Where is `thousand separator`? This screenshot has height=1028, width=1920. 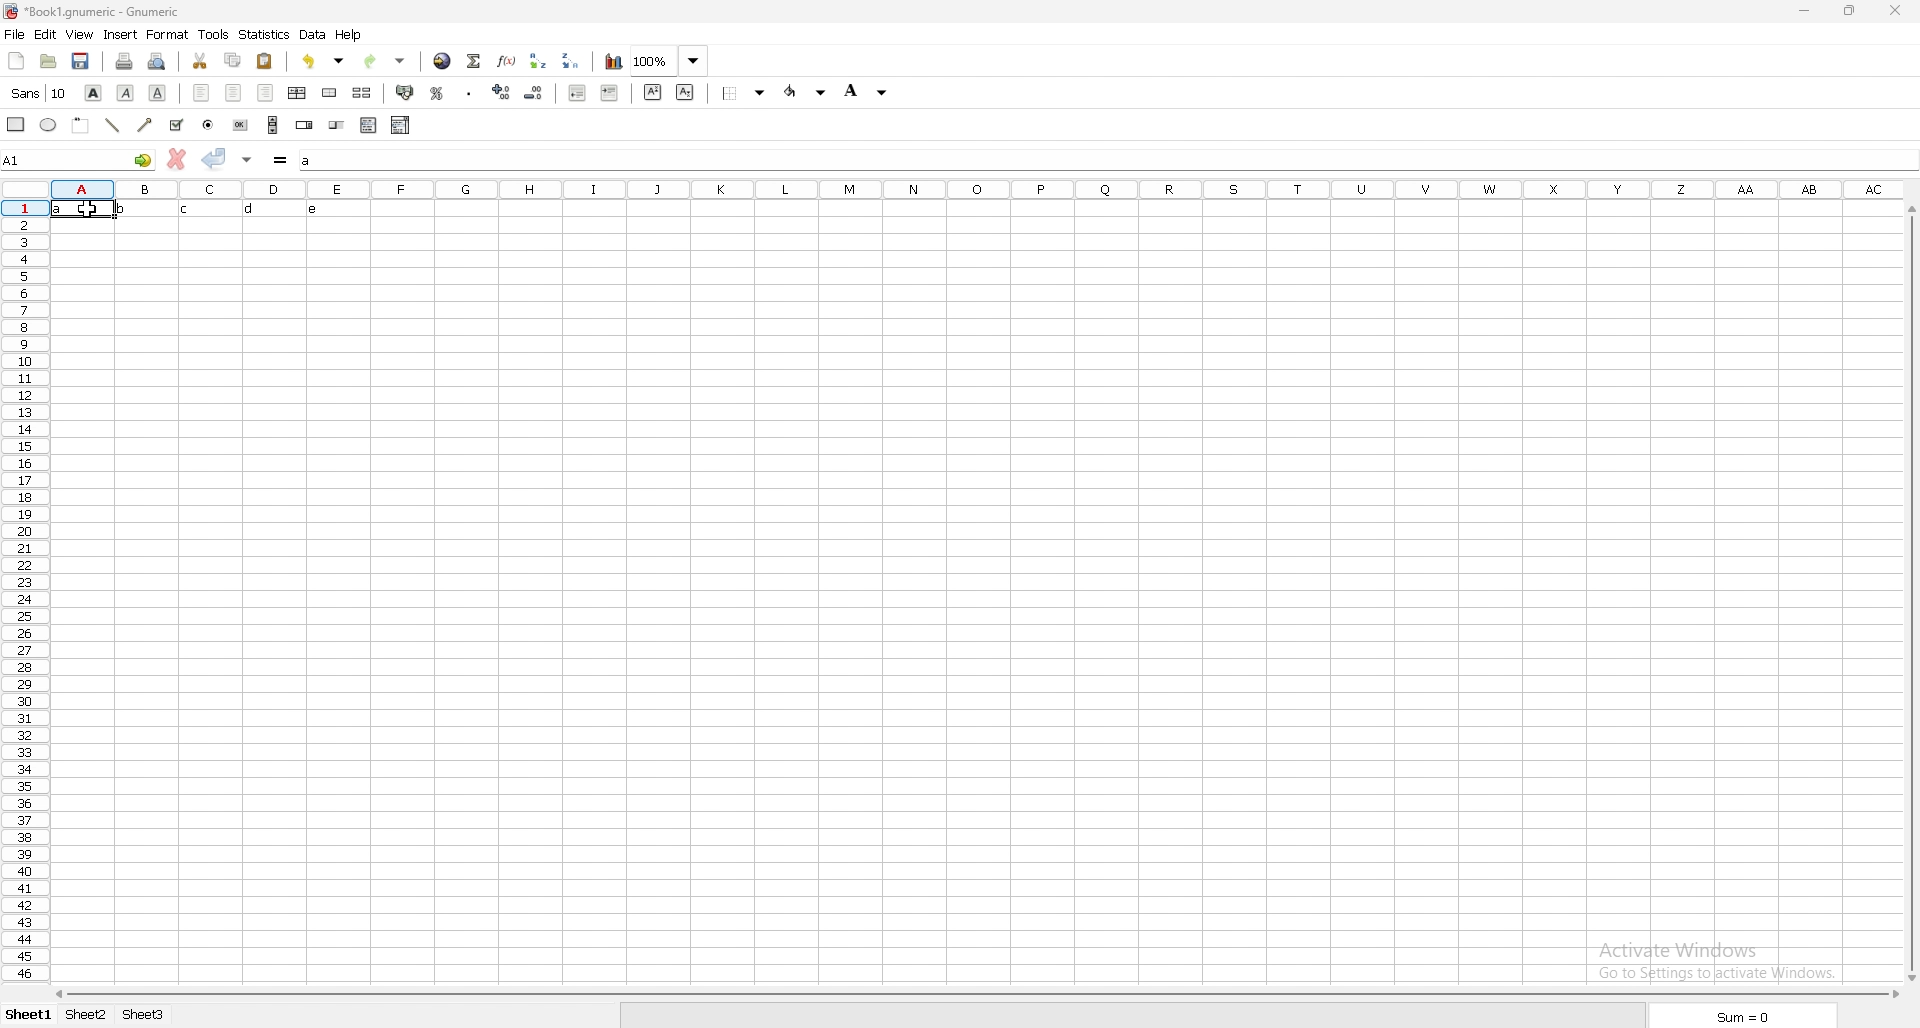
thousand separator is located at coordinates (470, 92).